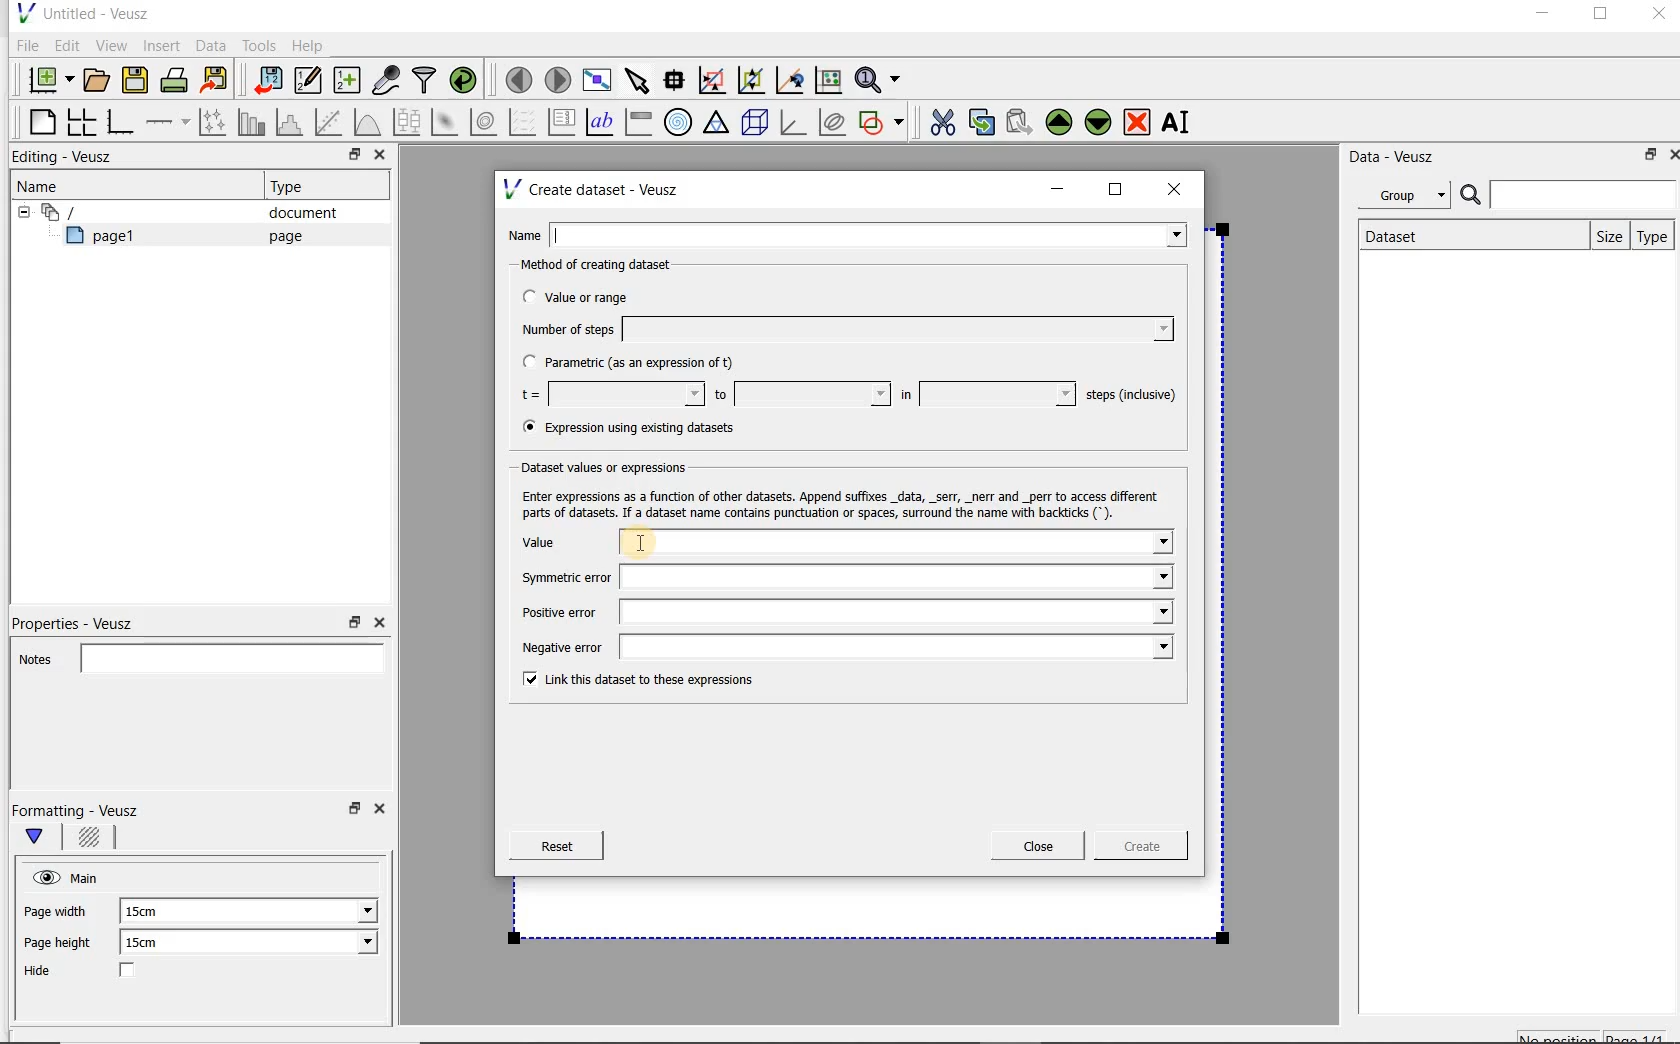 This screenshot has width=1680, height=1044. What do you see at coordinates (67, 158) in the screenshot?
I see `Editing - Veusz` at bounding box center [67, 158].